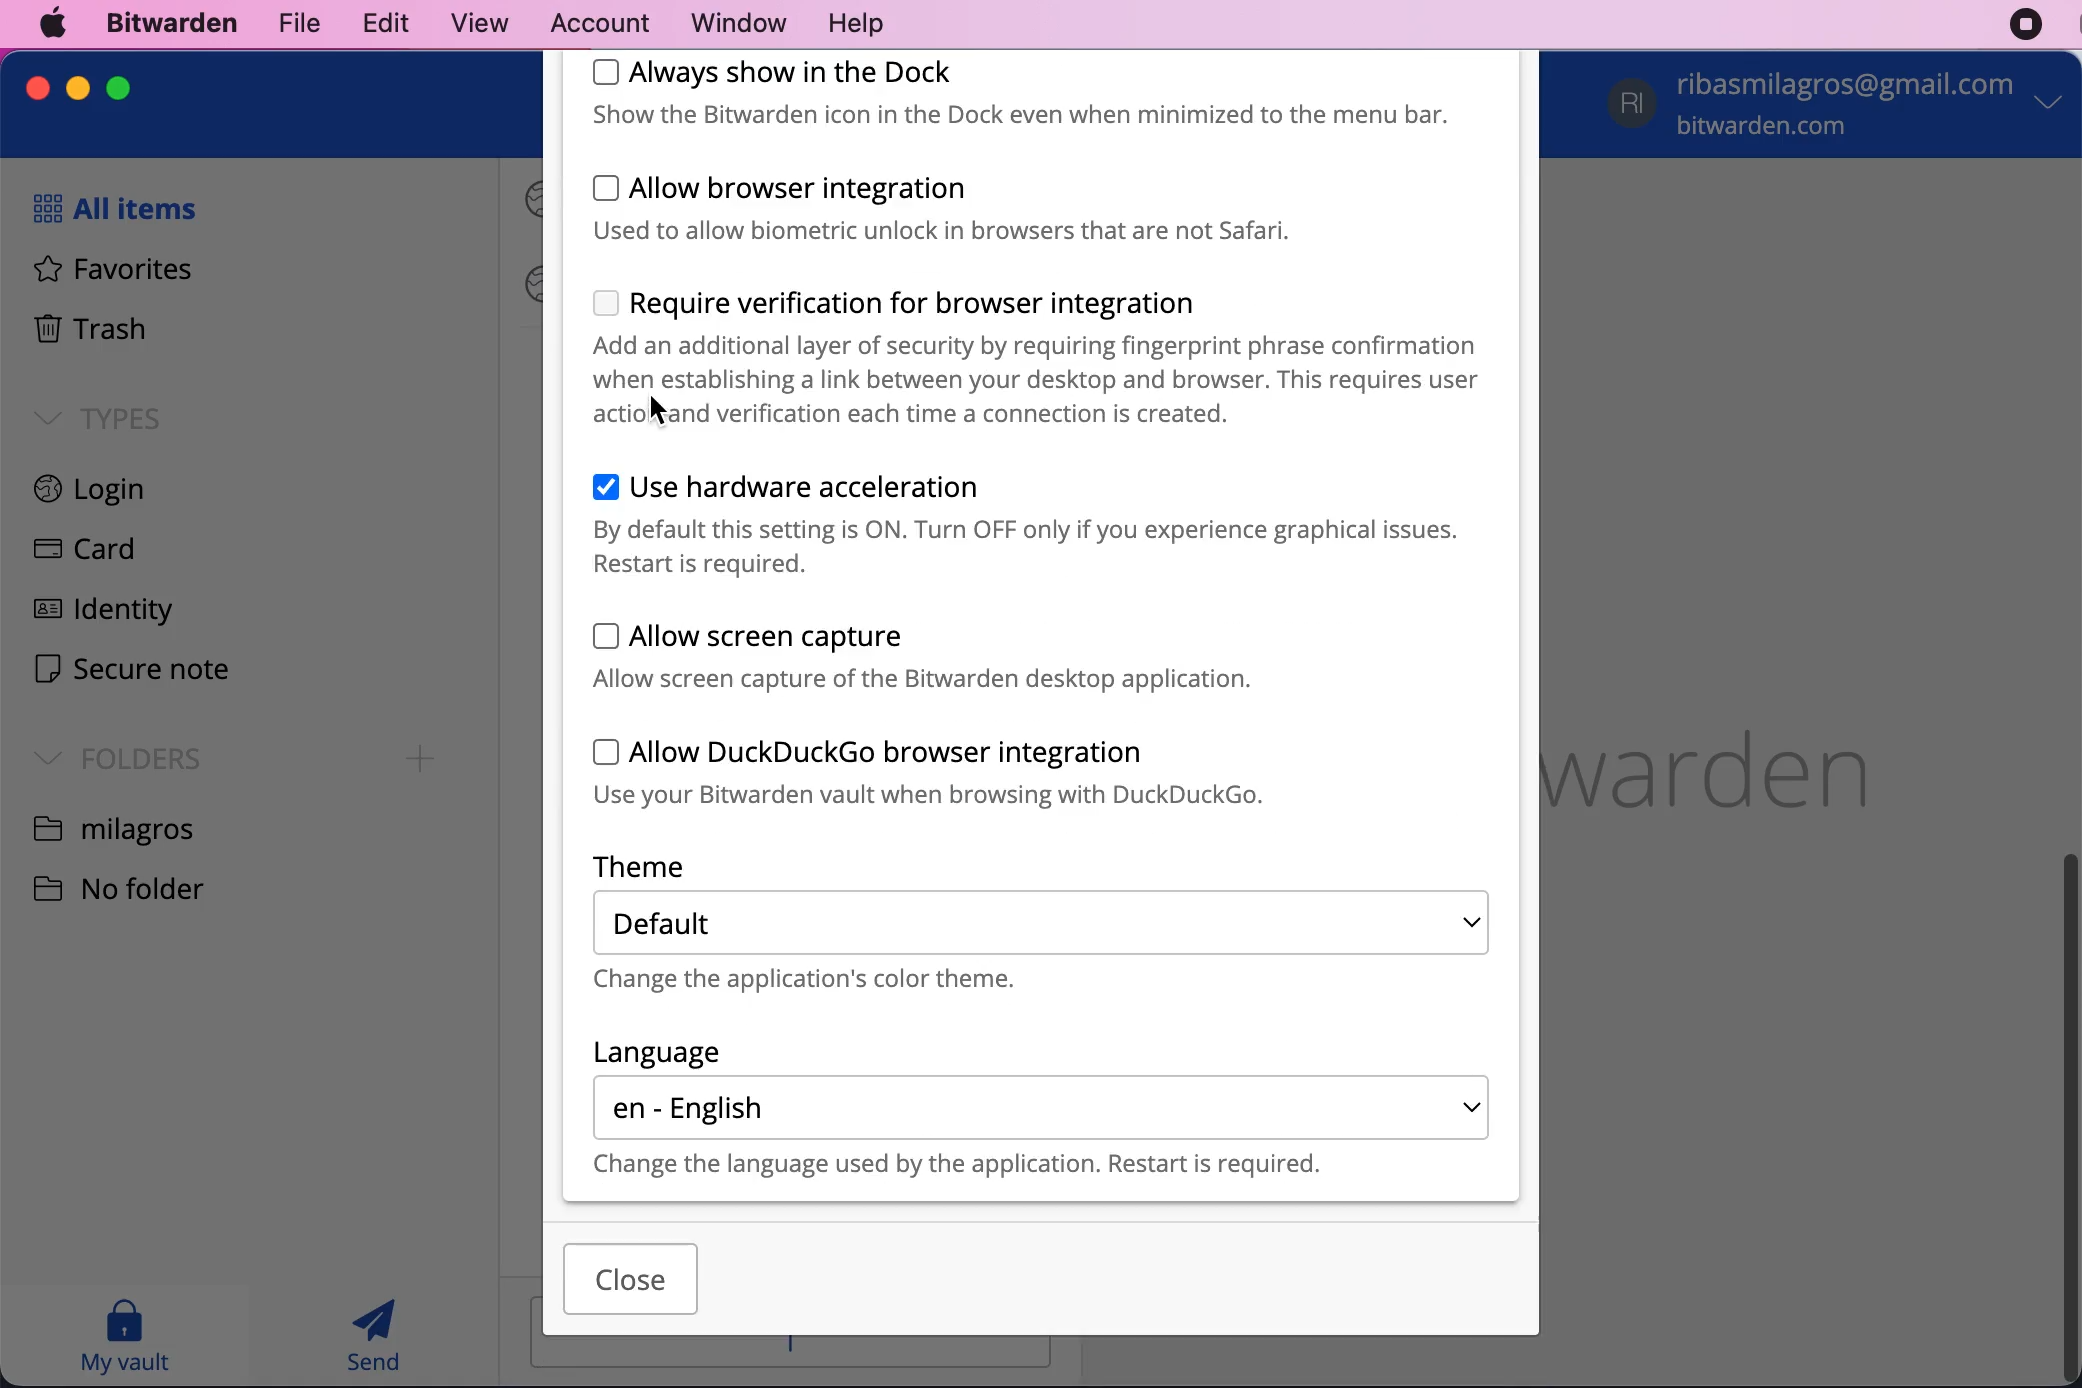  I want to click on window, so click(727, 23).